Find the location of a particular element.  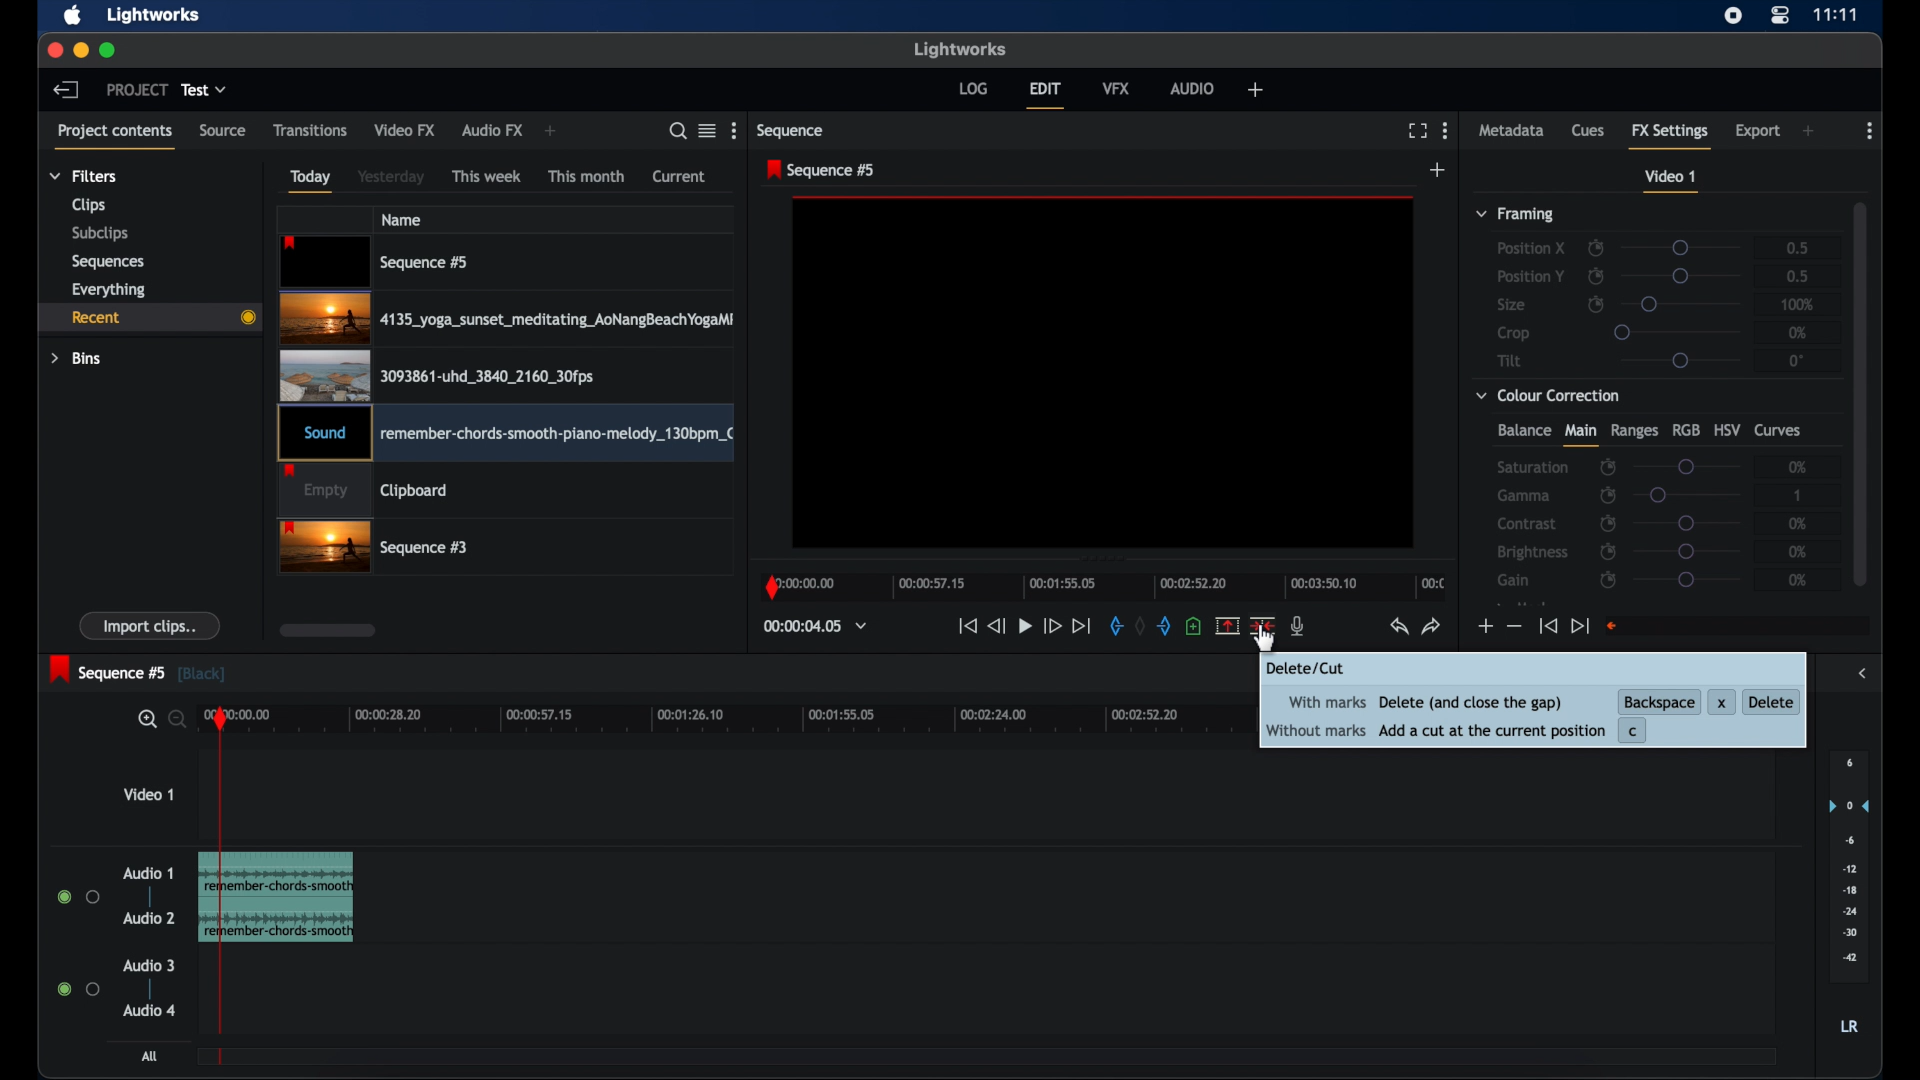

decrement is located at coordinates (1514, 625).